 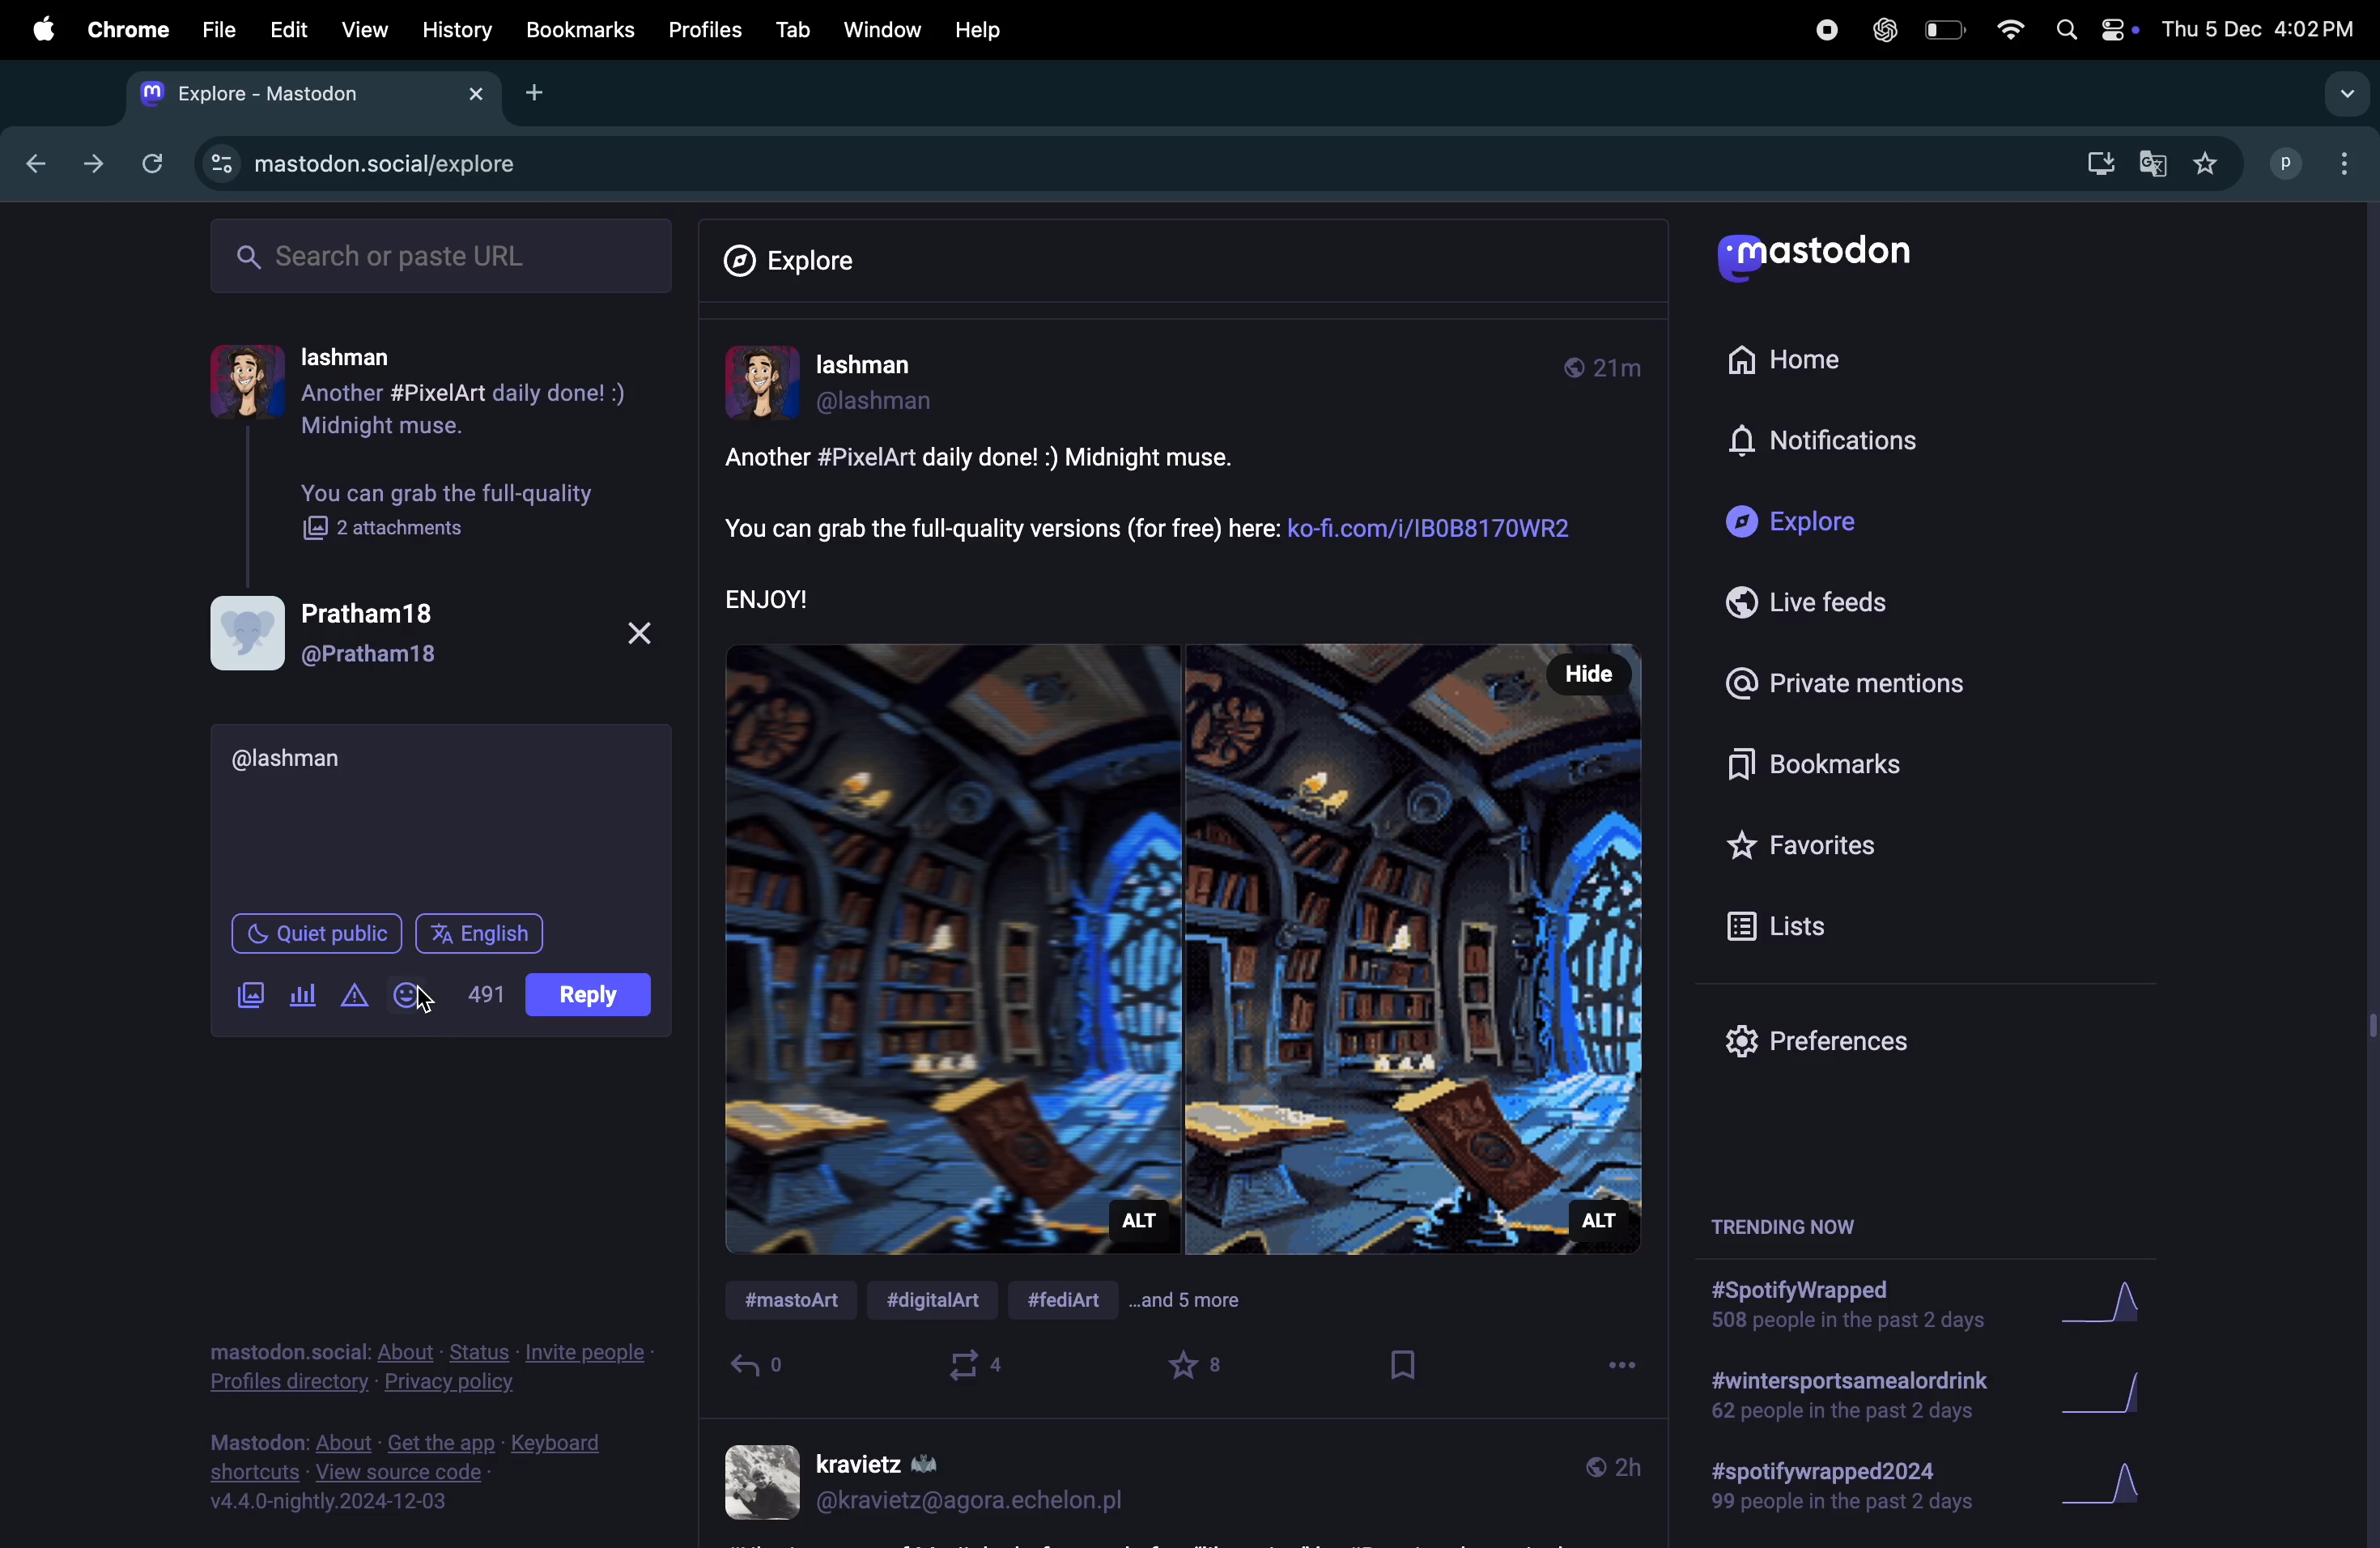 What do you see at coordinates (1201, 1367) in the screenshot?
I see `favourites` at bounding box center [1201, 1367].